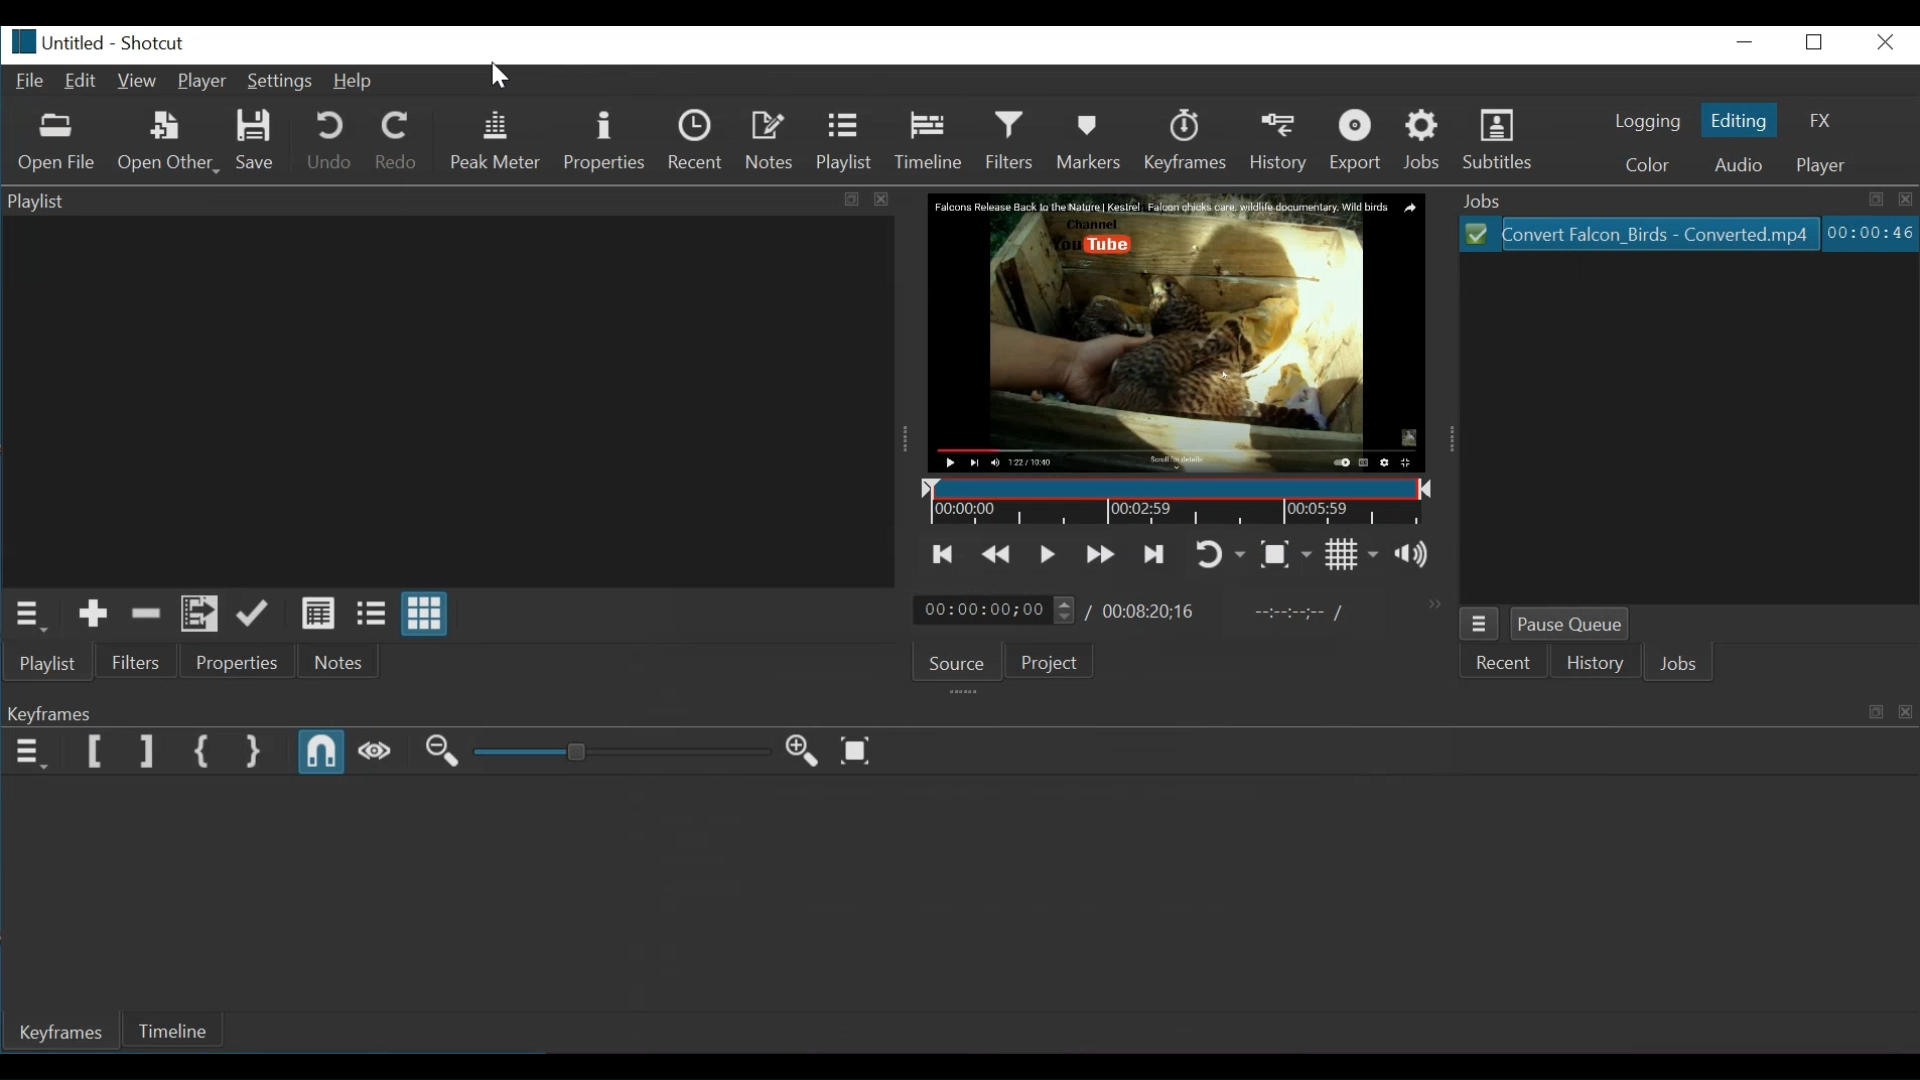  I want to click on Remove cut, so click(147, 613).